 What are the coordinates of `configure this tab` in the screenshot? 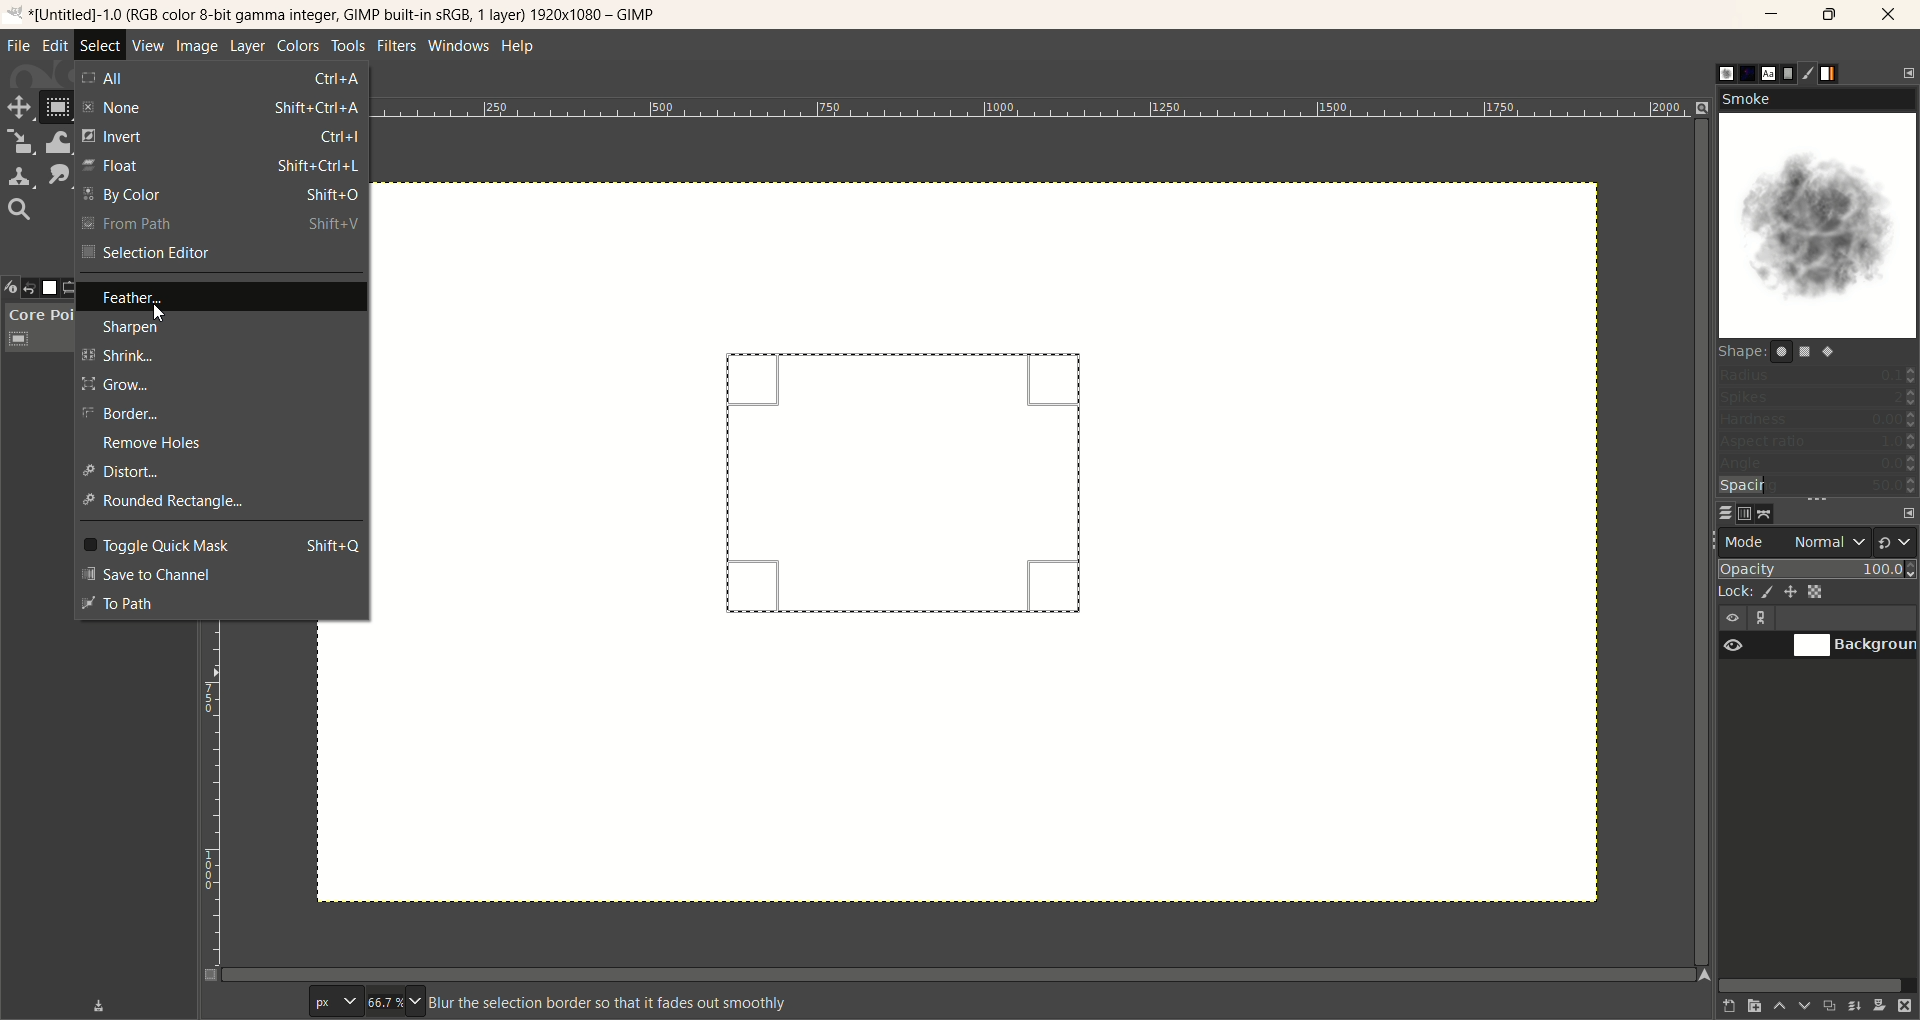 It's located at (1906, 73).